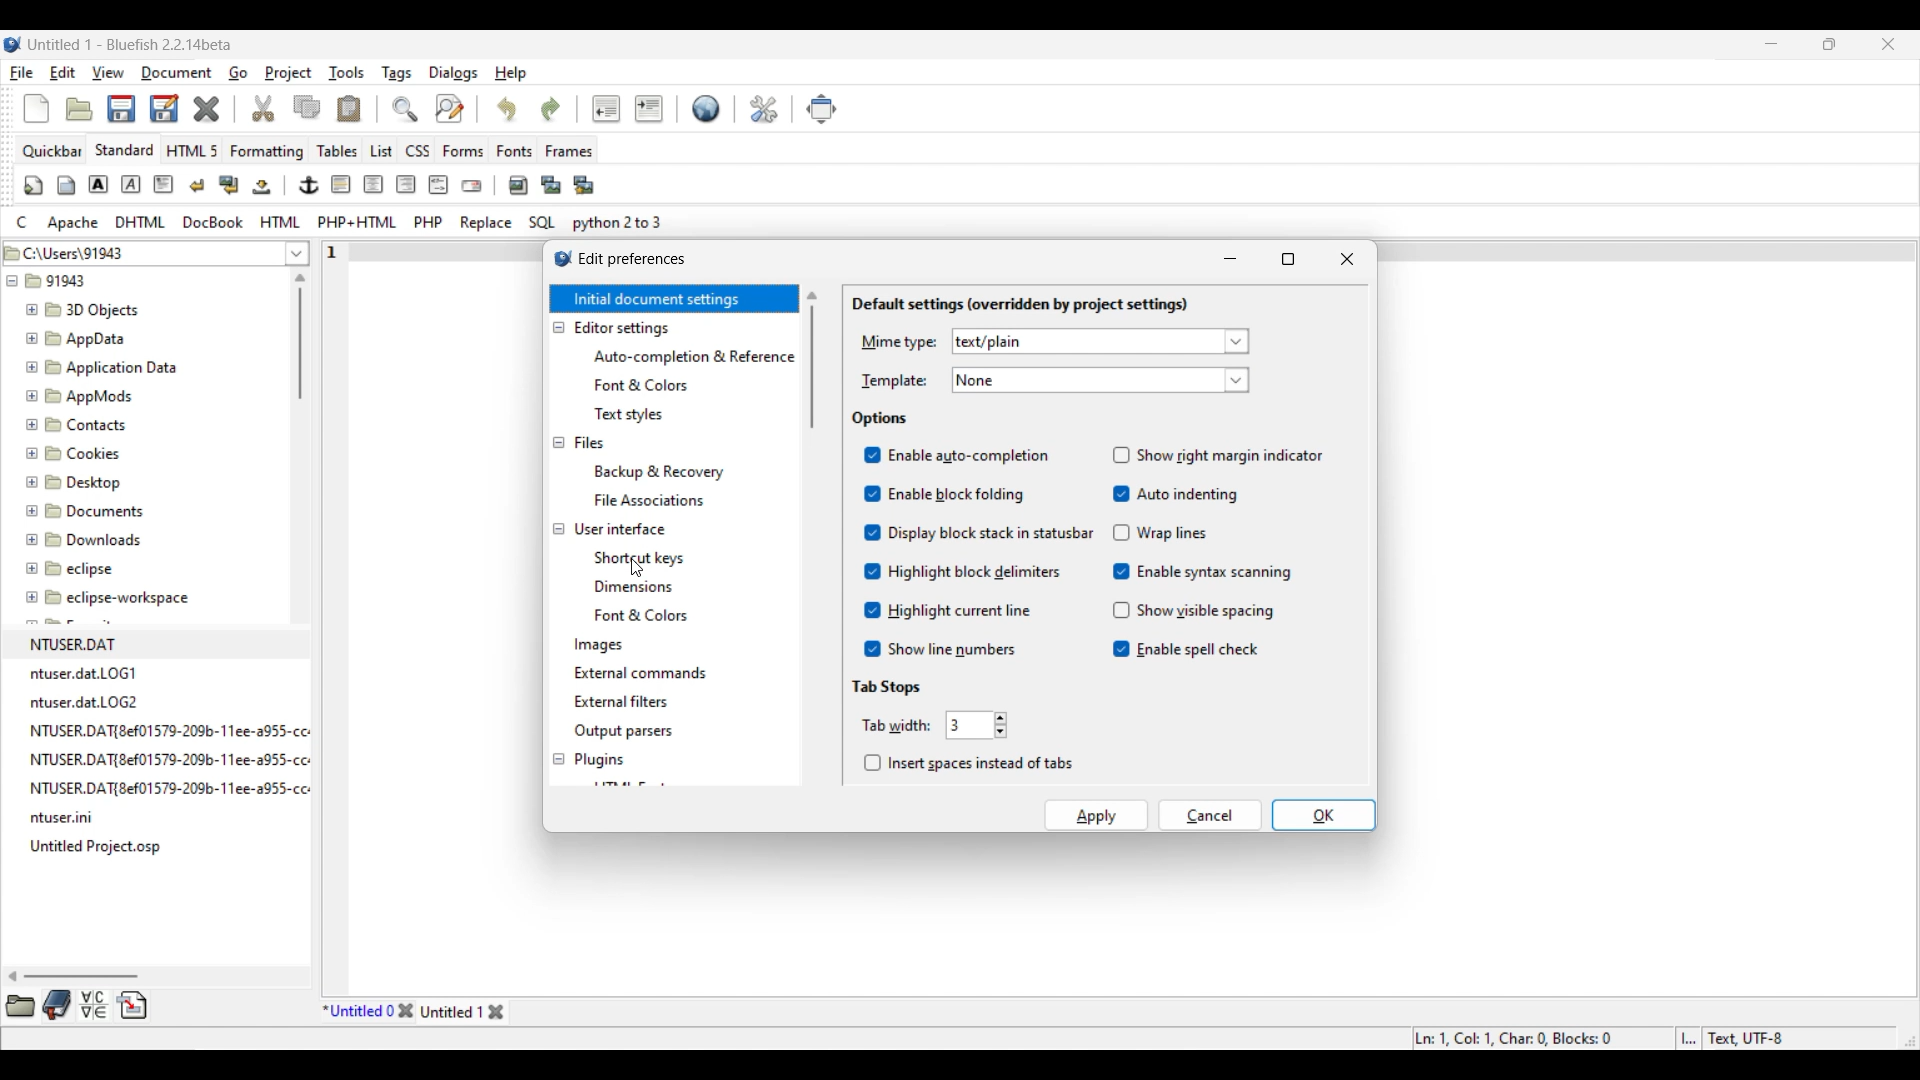 The height and width of the screenshot is (1080, 1920). What do you see at coordinates (640, 673) in the screenshot?
I see `External commands` at bounding box center [640, 673].